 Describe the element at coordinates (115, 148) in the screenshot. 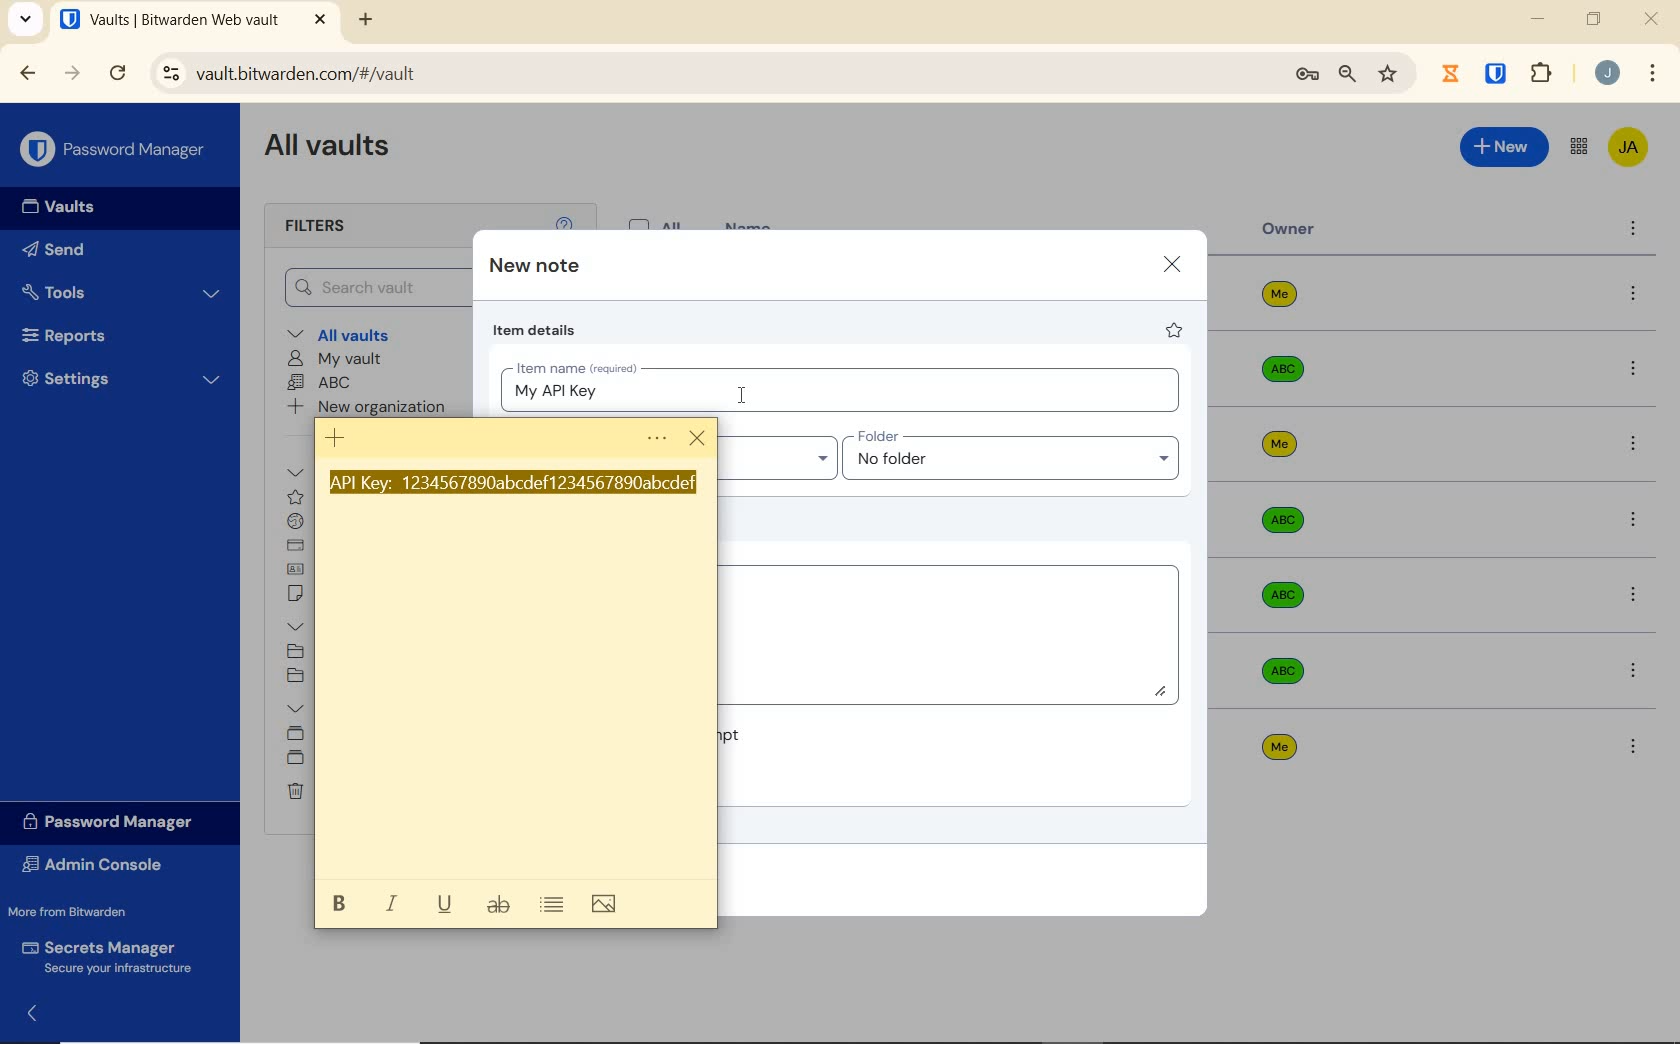

I see `Password Manager` at that location.